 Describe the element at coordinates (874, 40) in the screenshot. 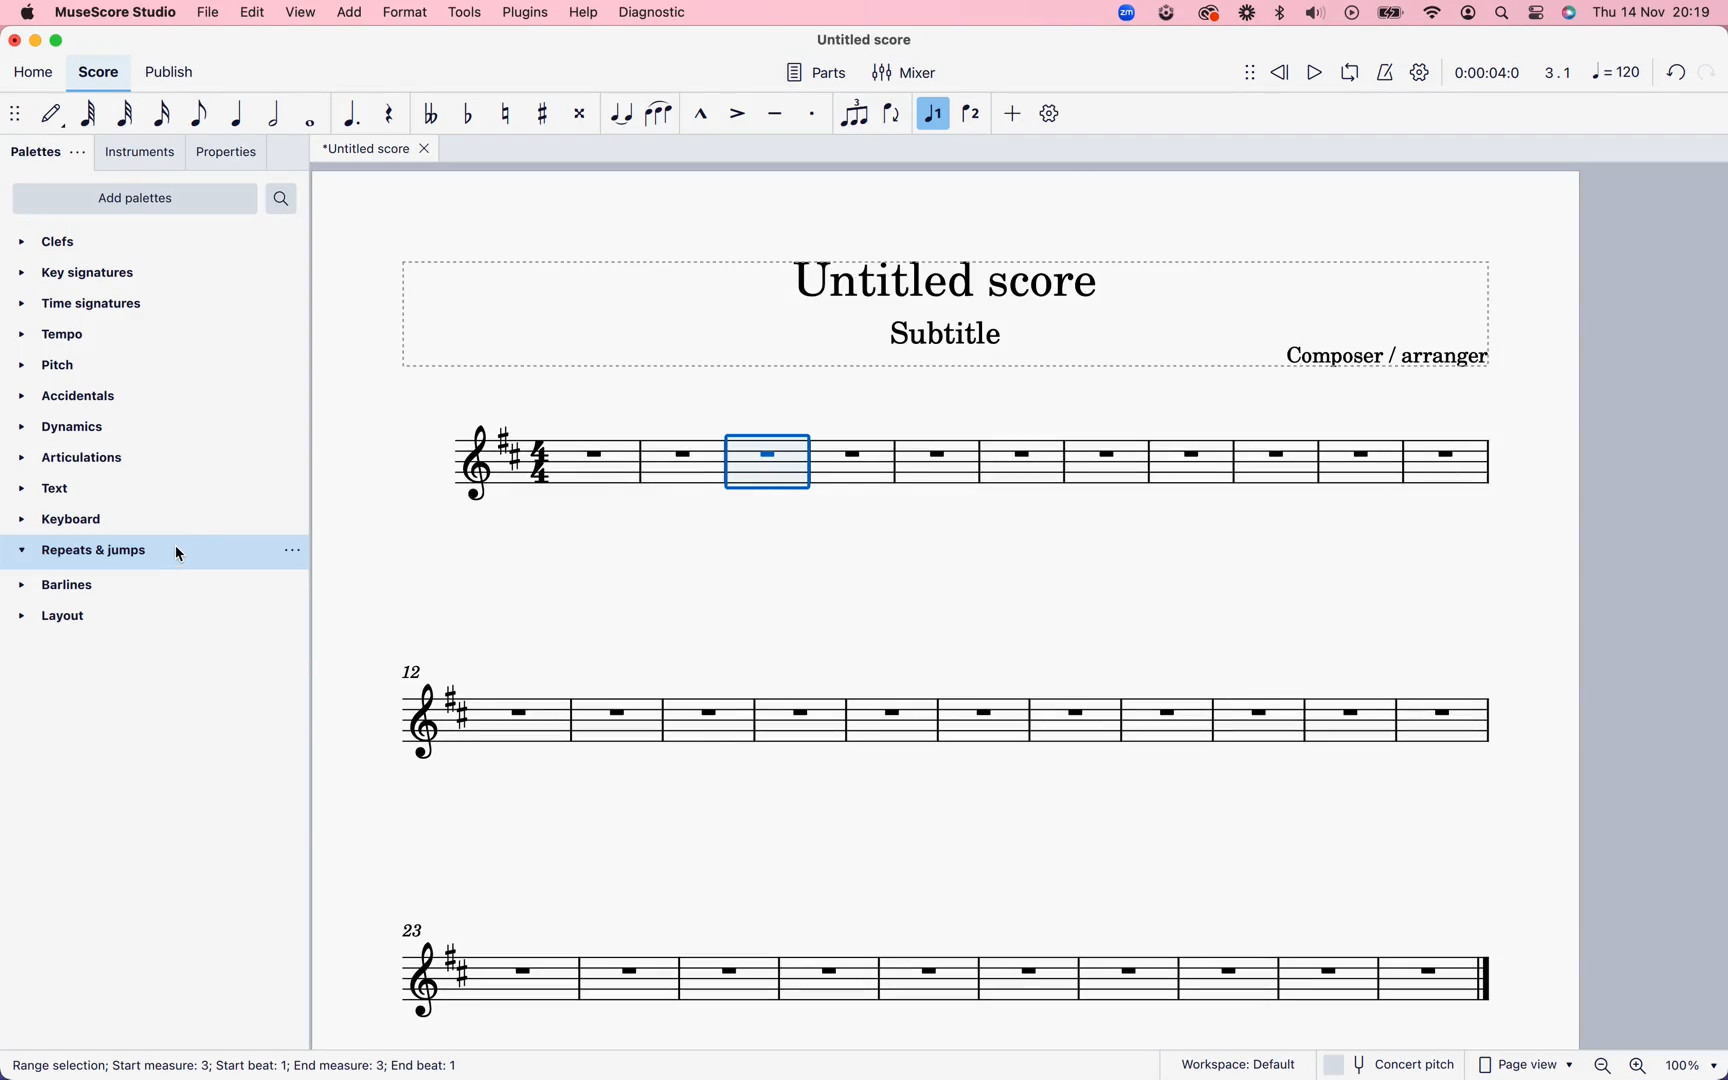

I see `score name` at that location.